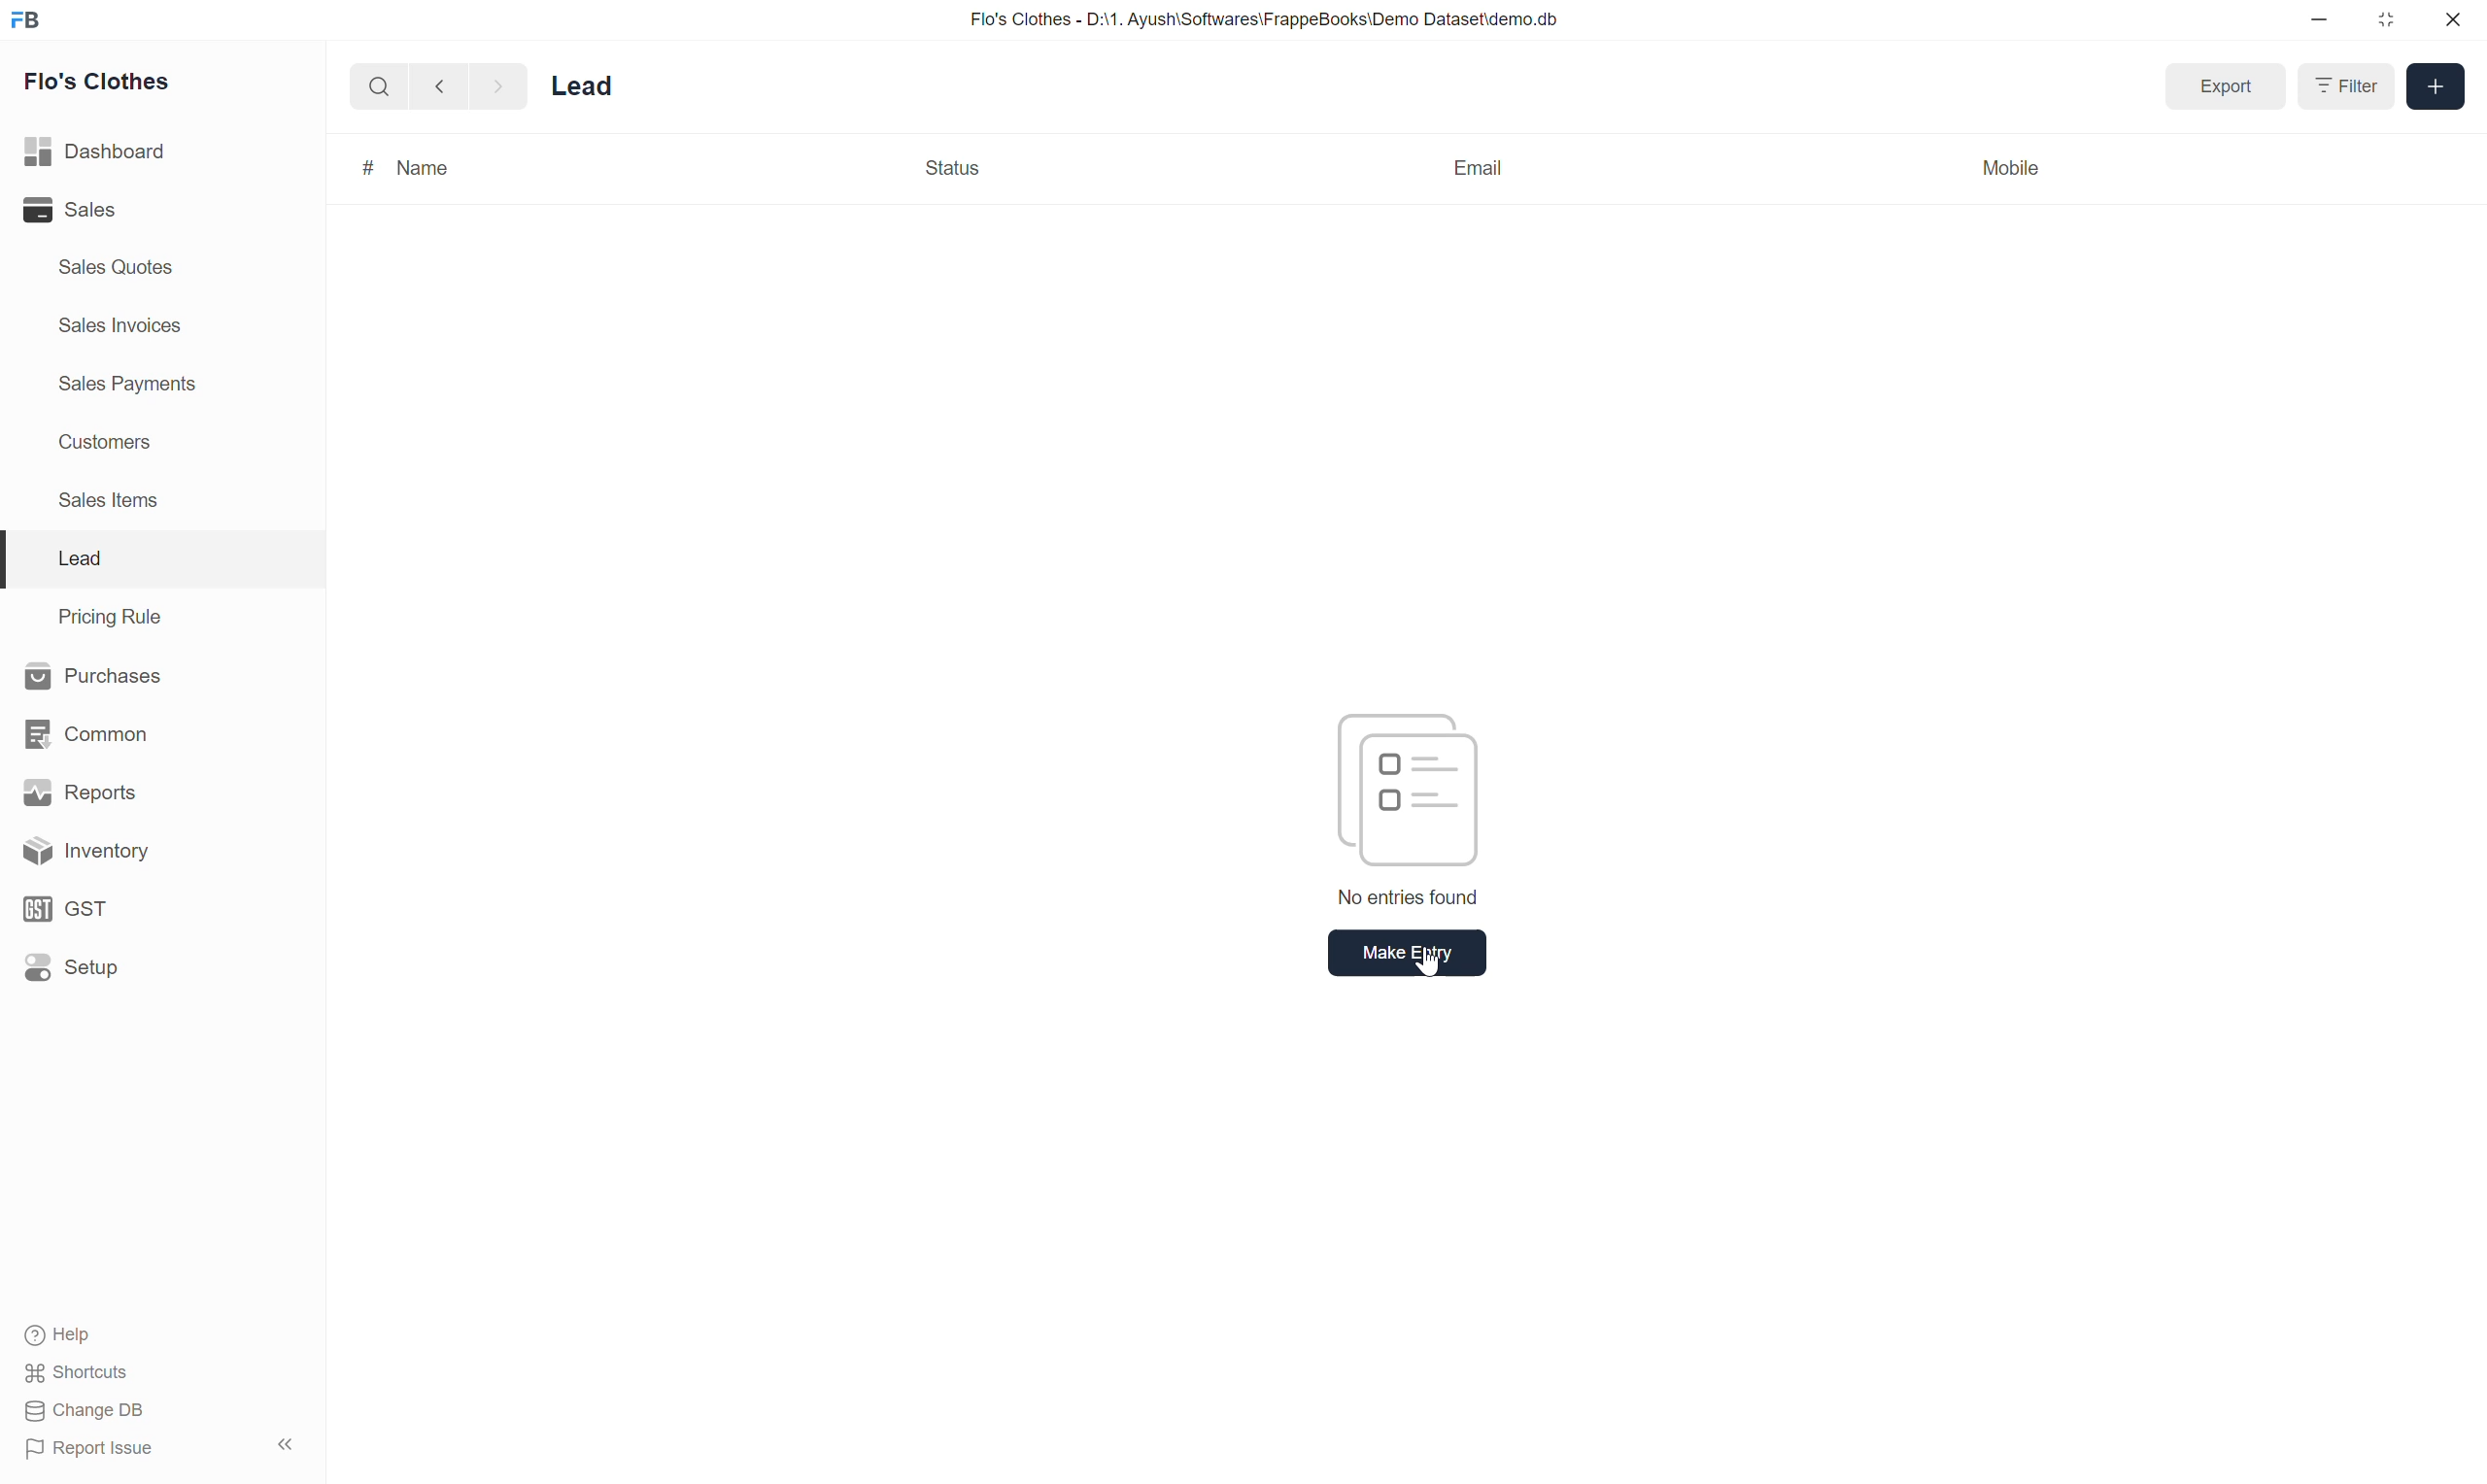 The image size is (2487, 1484). Describe the element at coordinates (428, 168) in the screenshot. I see `Name` at that location.